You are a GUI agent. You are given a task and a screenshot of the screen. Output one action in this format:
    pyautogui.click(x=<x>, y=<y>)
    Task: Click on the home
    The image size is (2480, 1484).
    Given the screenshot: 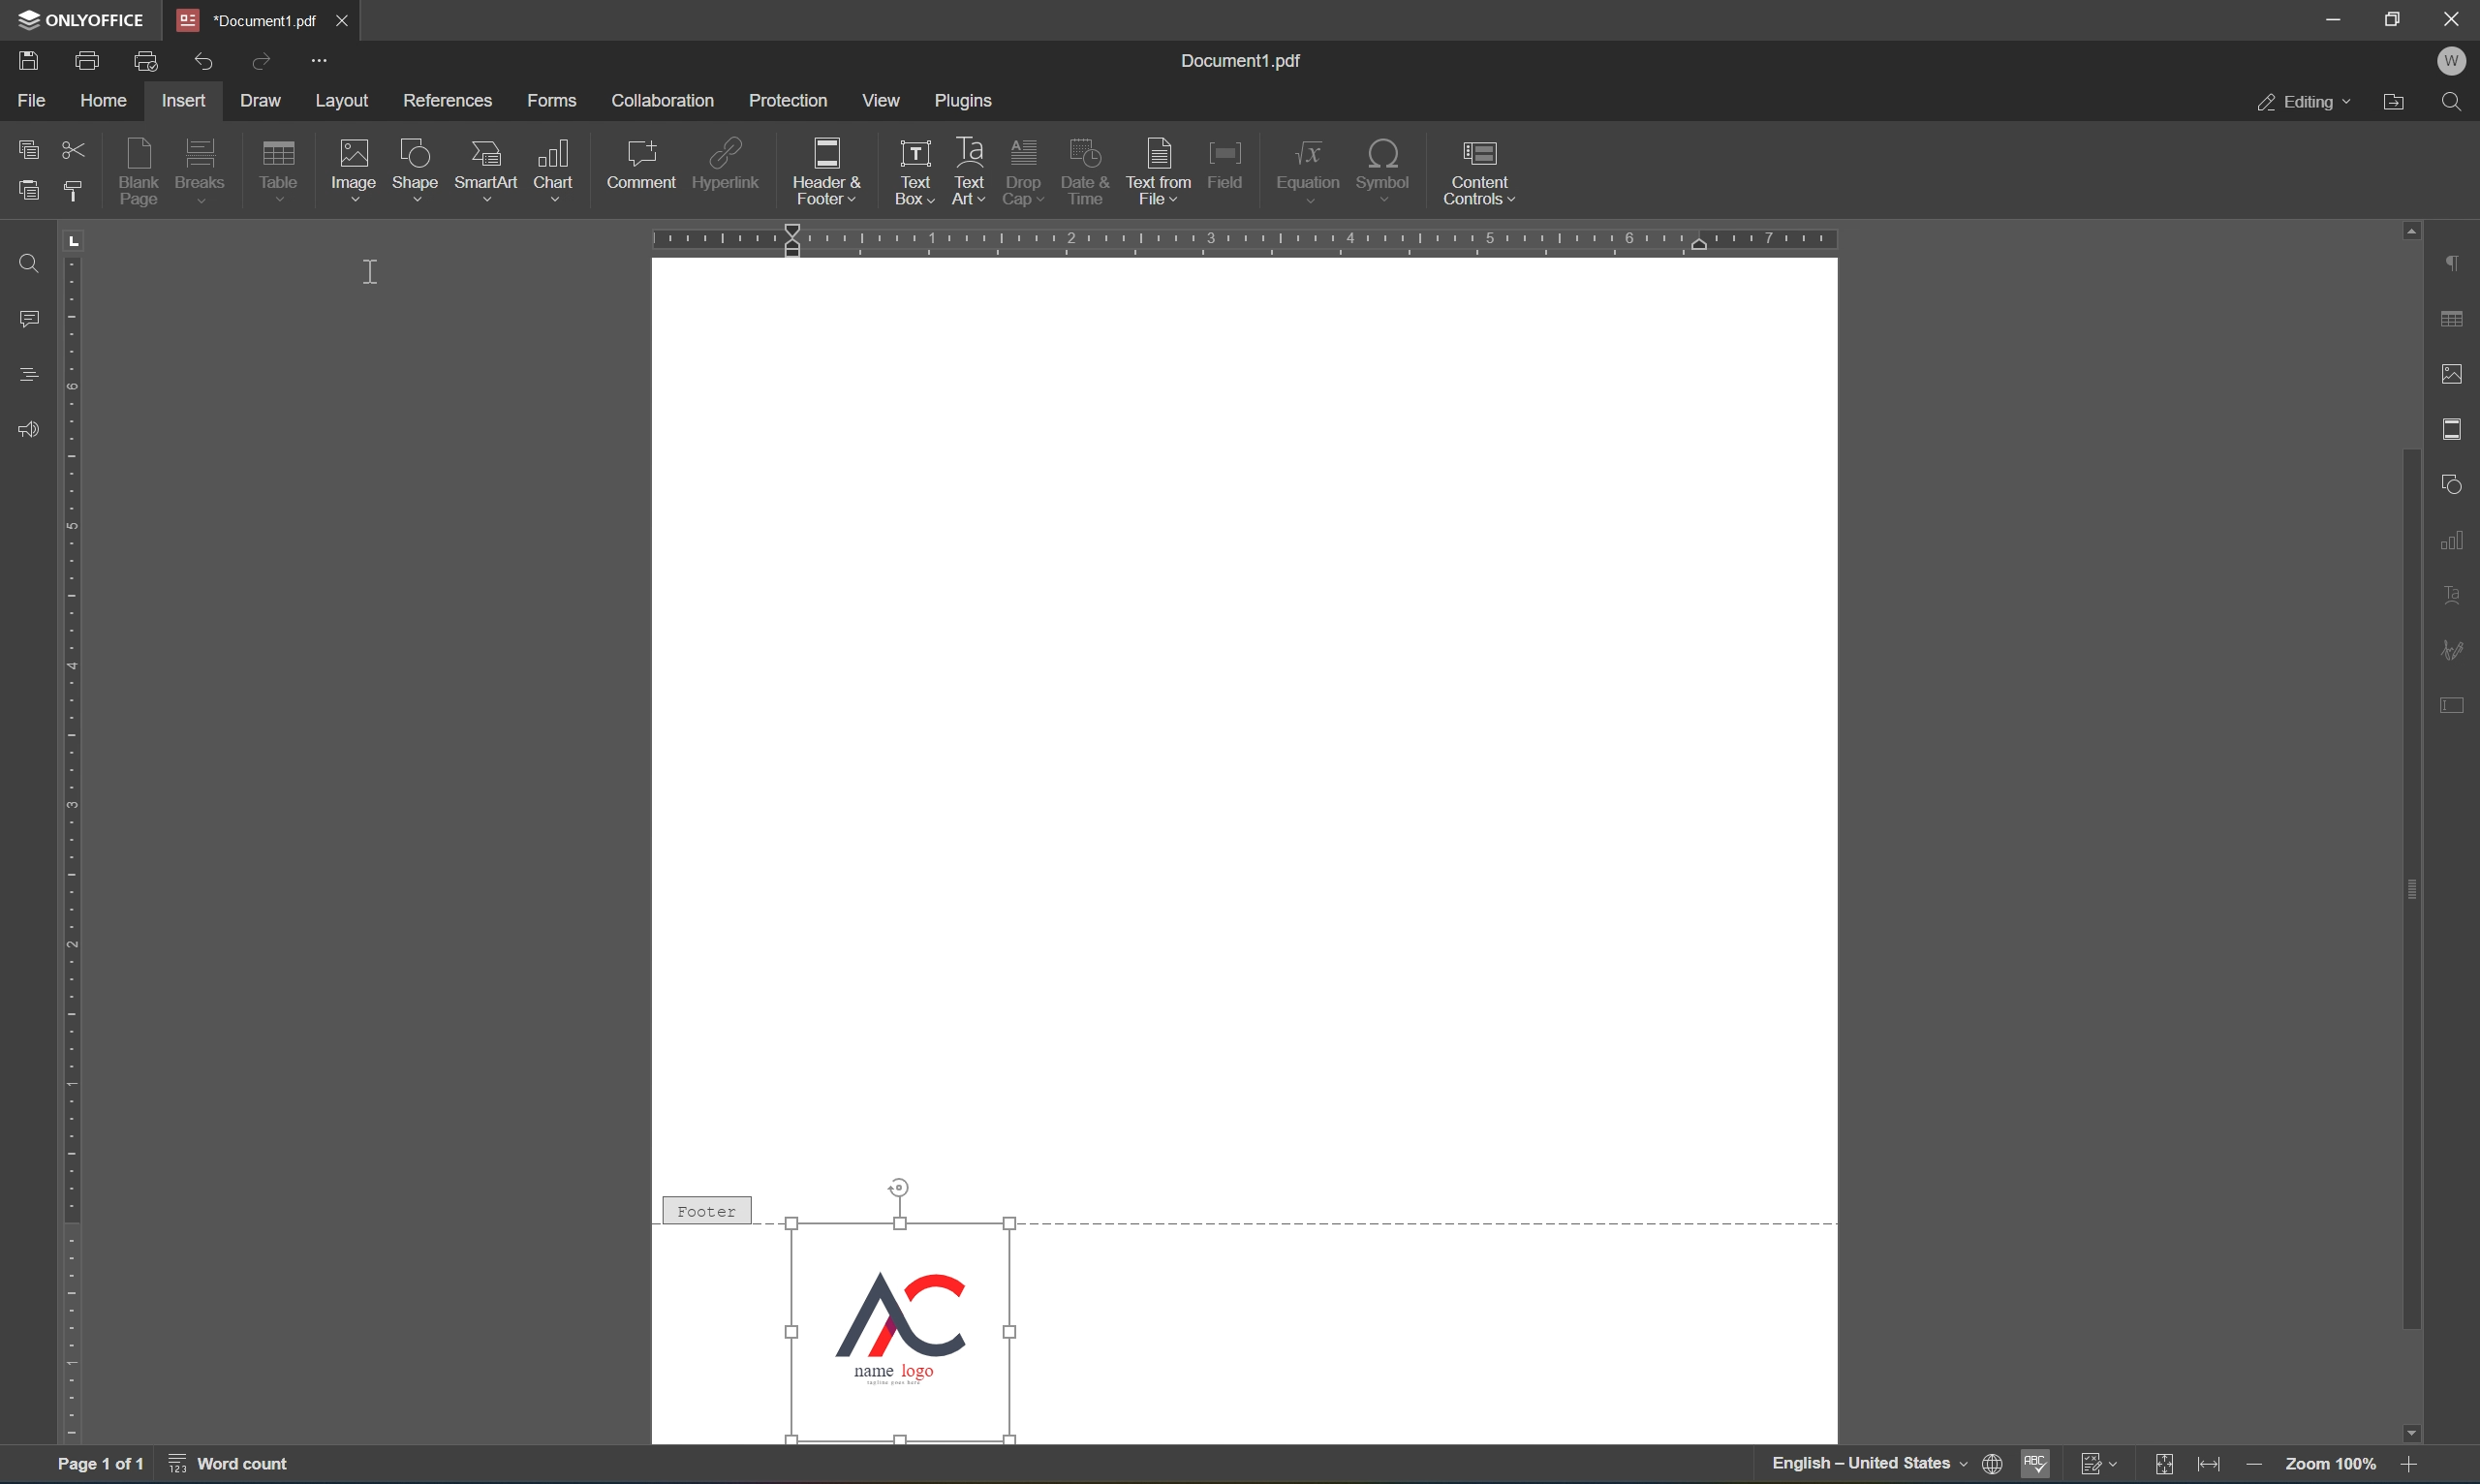 What is the action you would take?
    pyautogui.click(x=99, y=102)
    